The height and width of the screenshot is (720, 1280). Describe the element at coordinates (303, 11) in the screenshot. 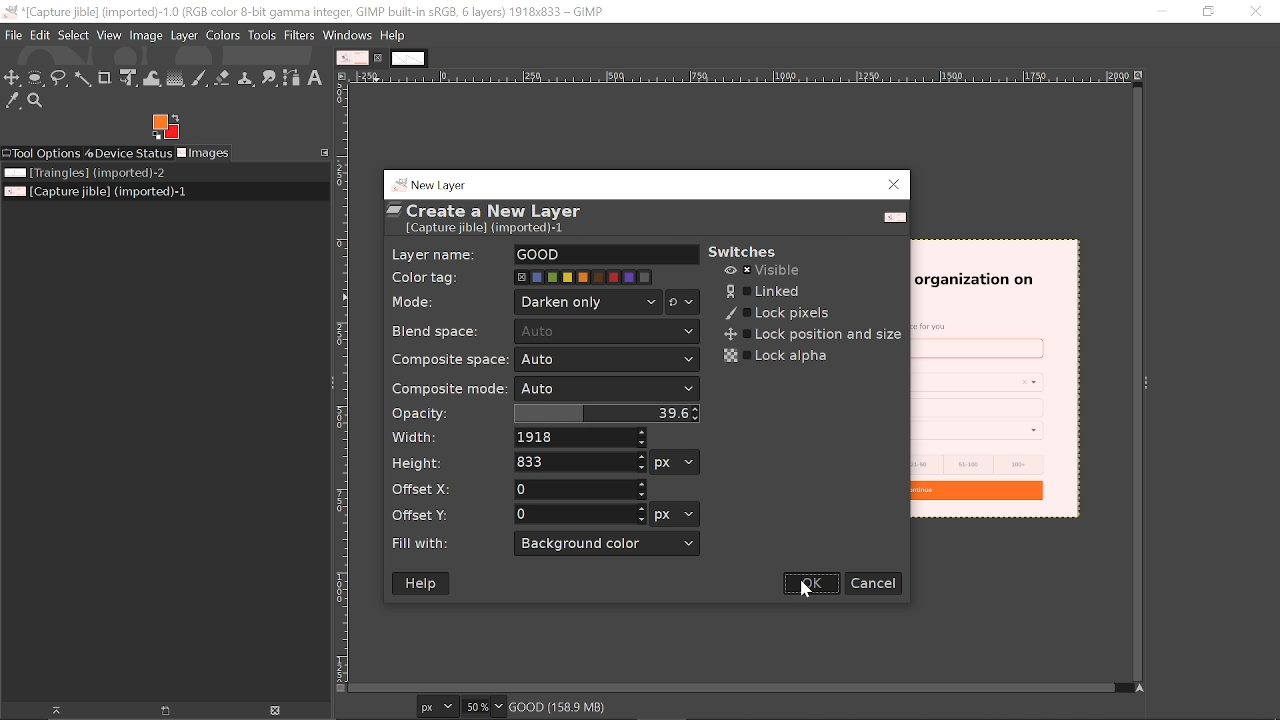

I see `Current window` at that location.